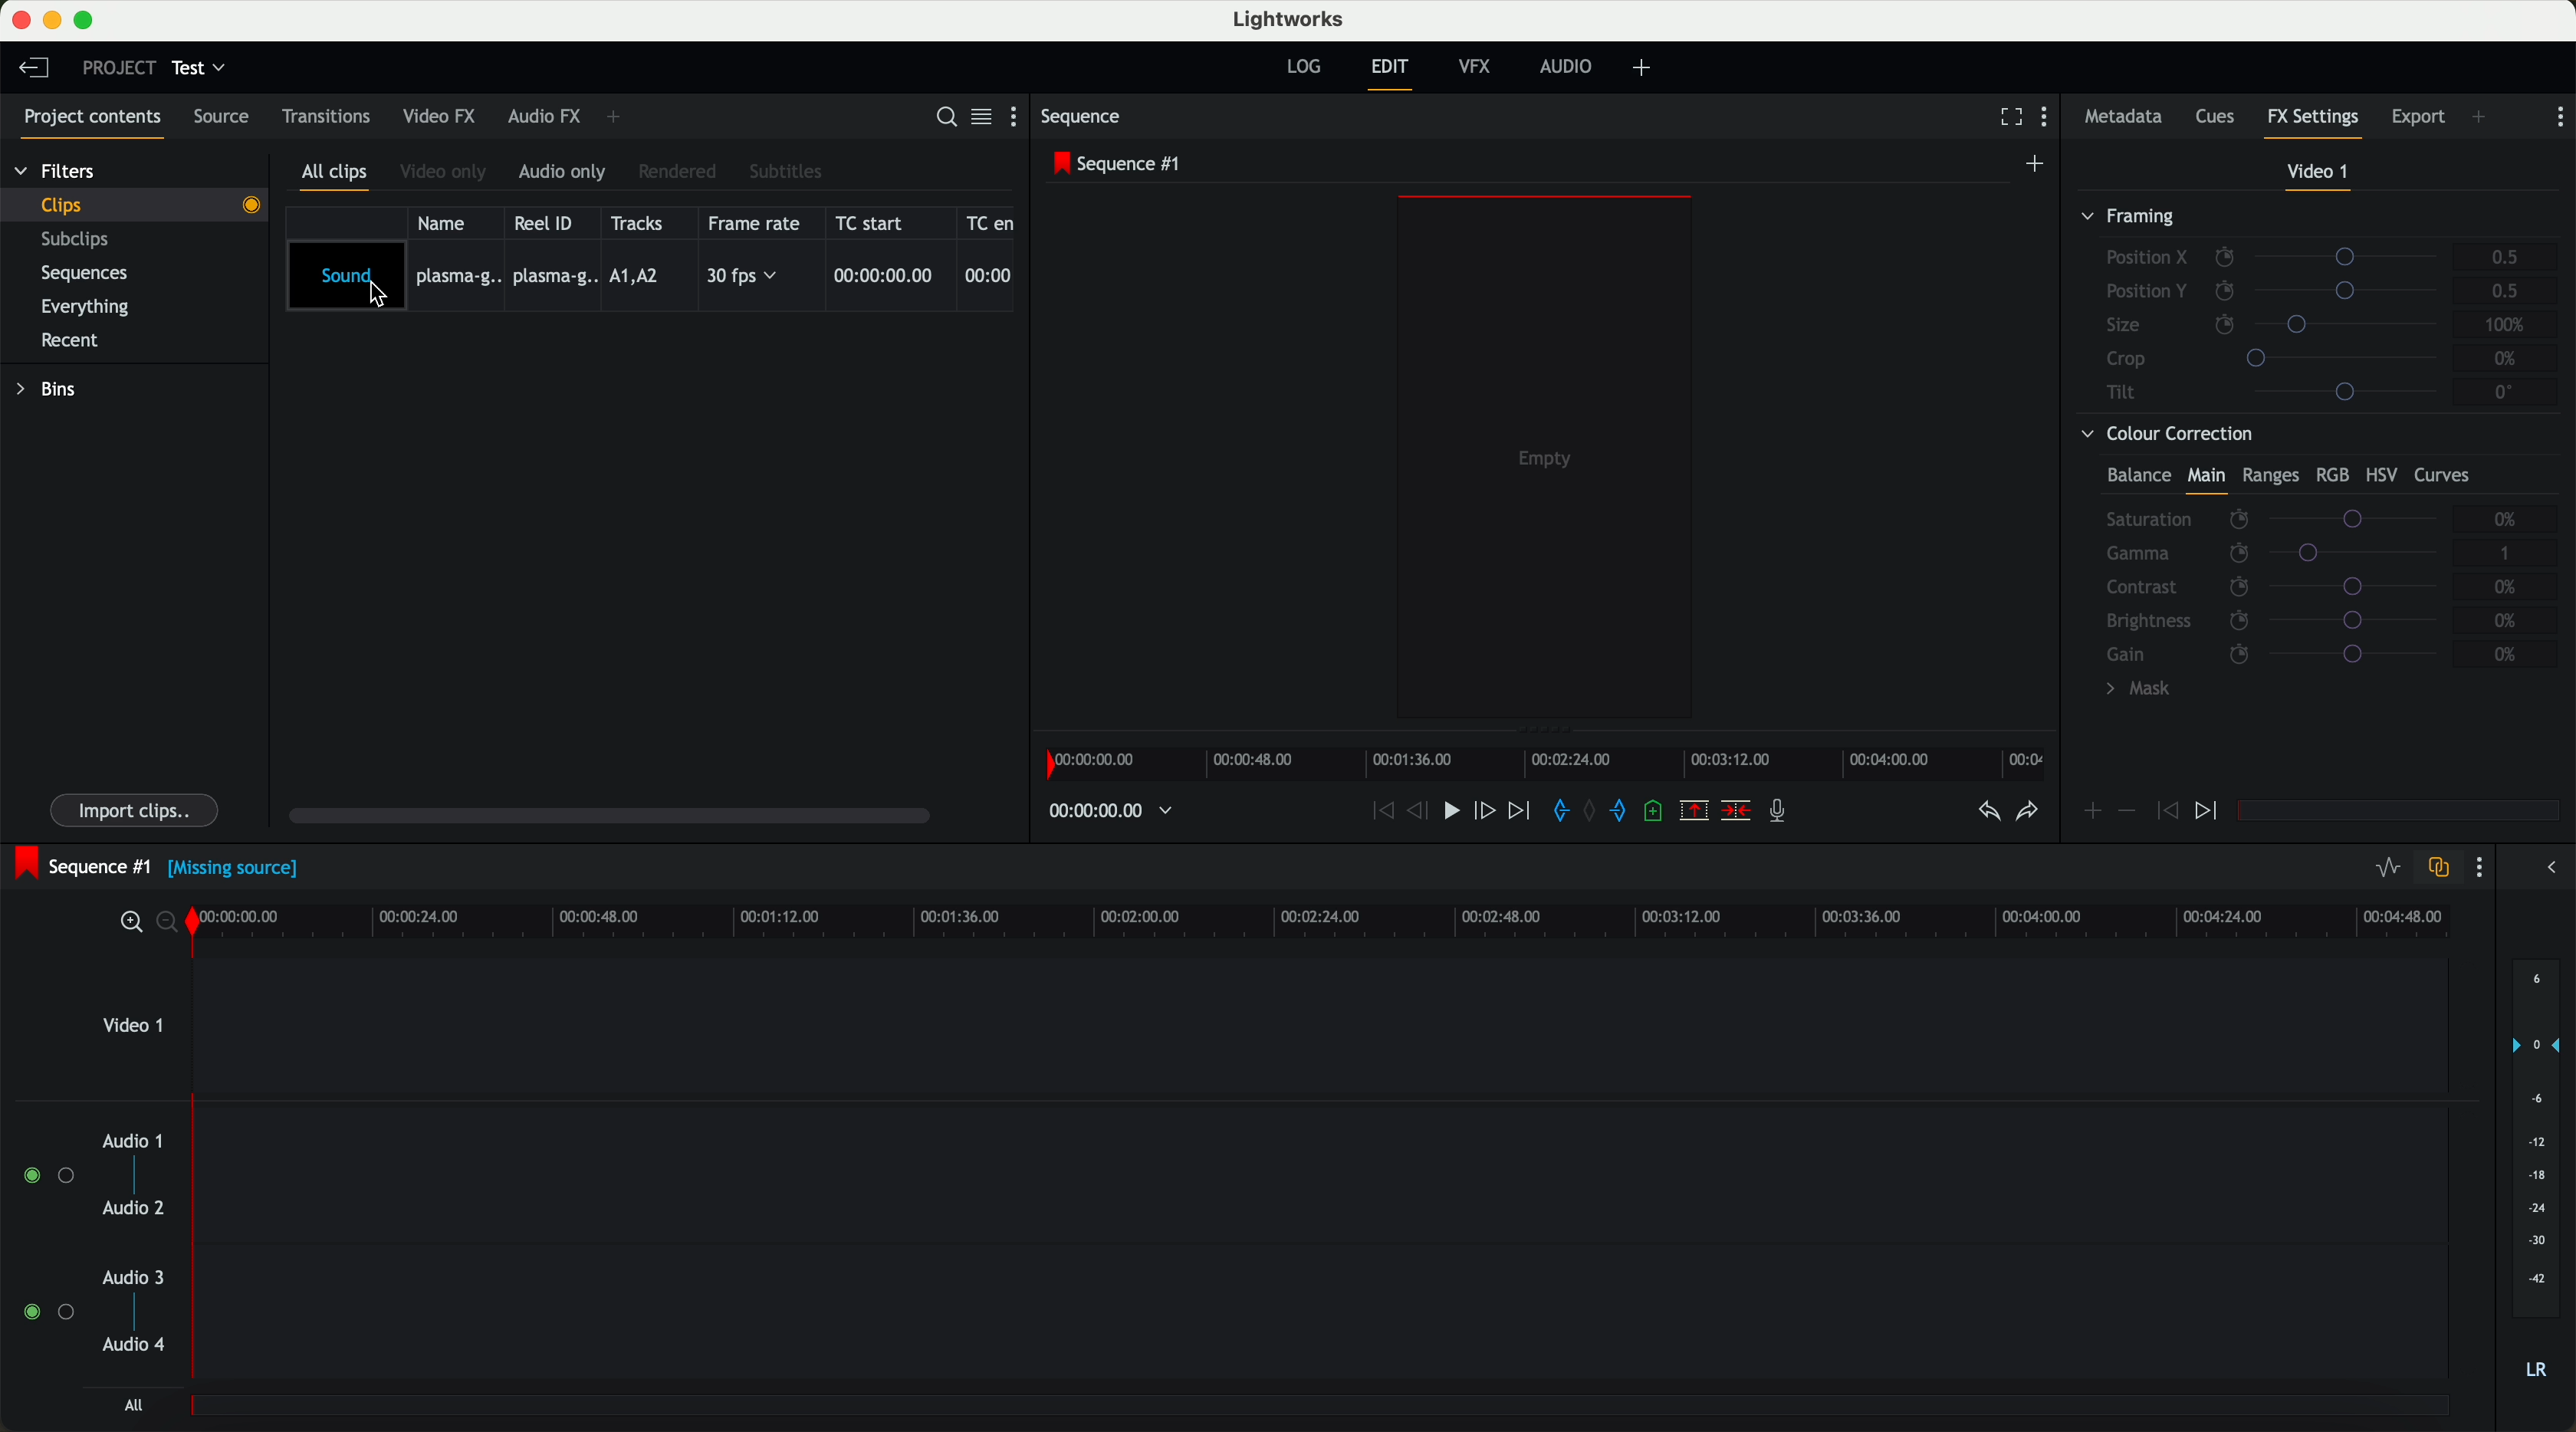  Describe the element at coordinates (1695, 812) in the screenshot. I see `remove the marked section` at that location.